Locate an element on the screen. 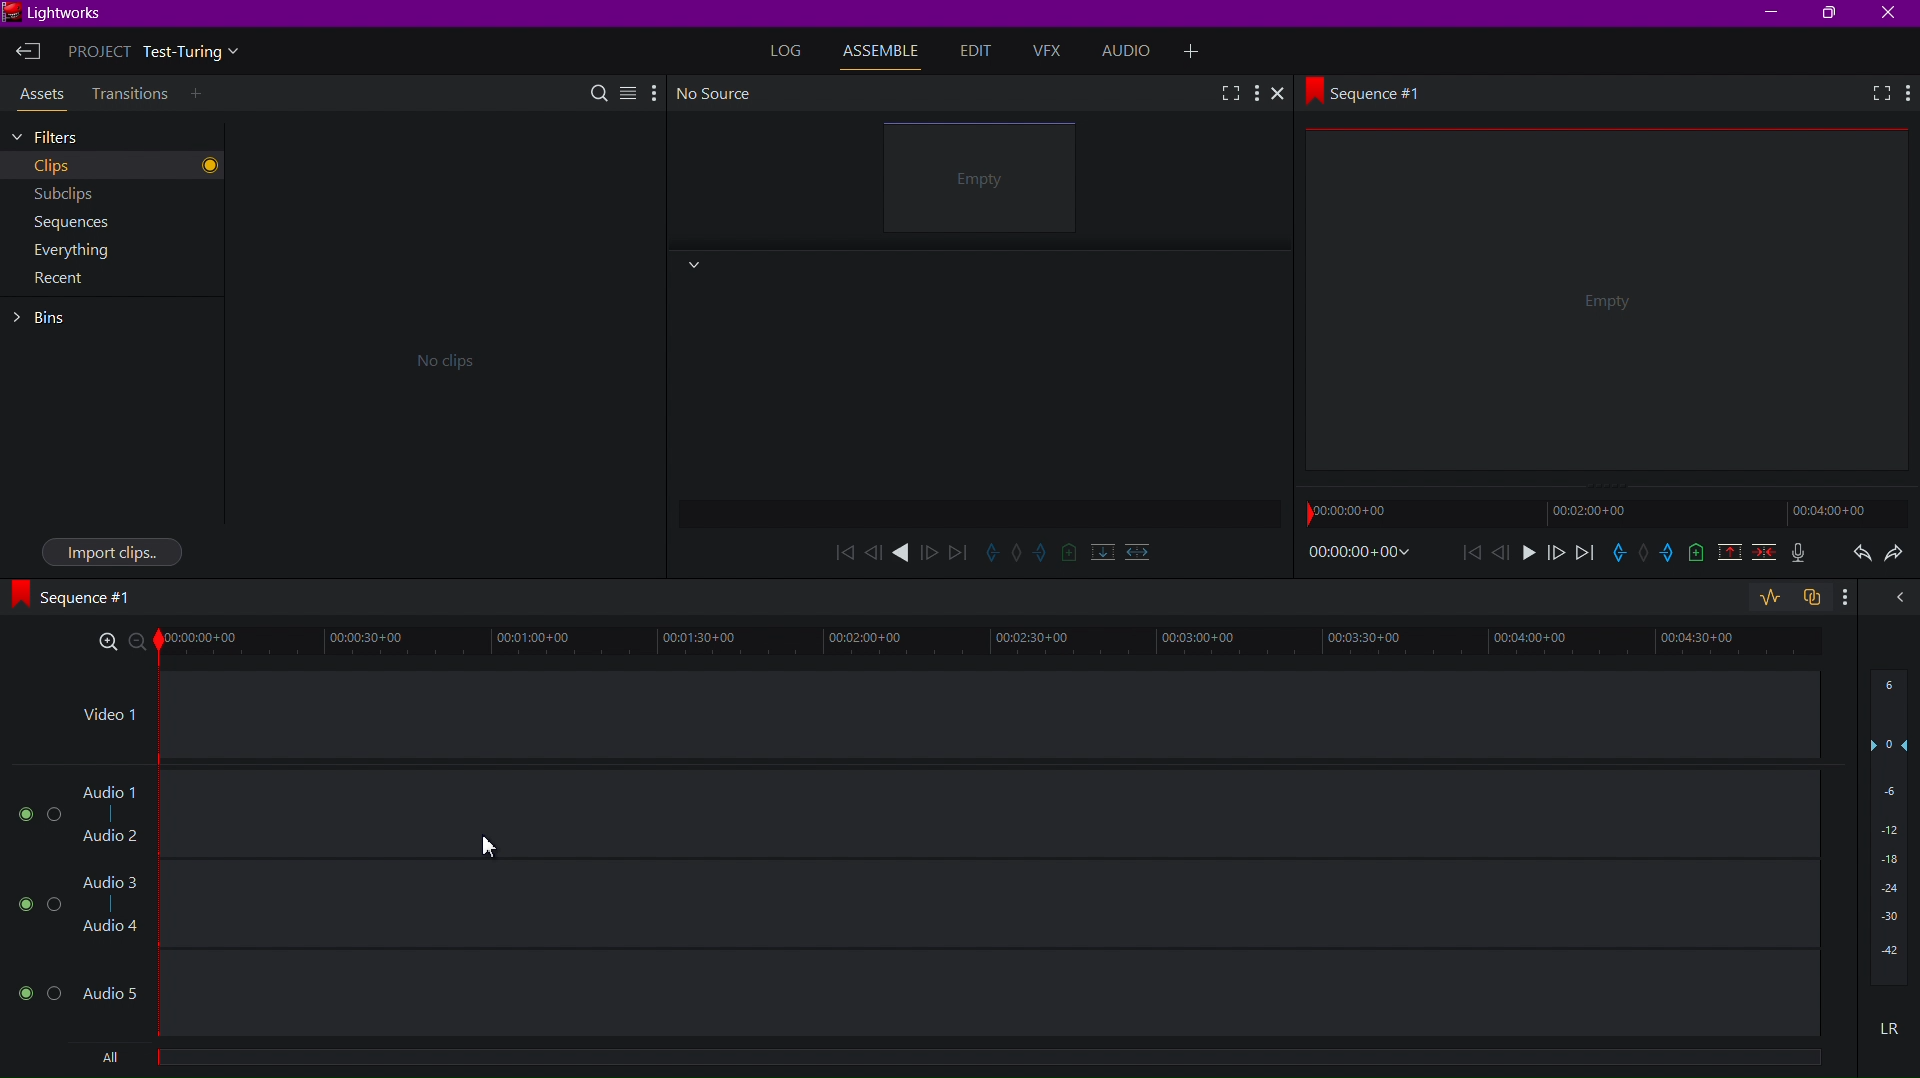 The height and width of the screenshot is (1078, 1920). Close is located at coordinates (1285, 95).